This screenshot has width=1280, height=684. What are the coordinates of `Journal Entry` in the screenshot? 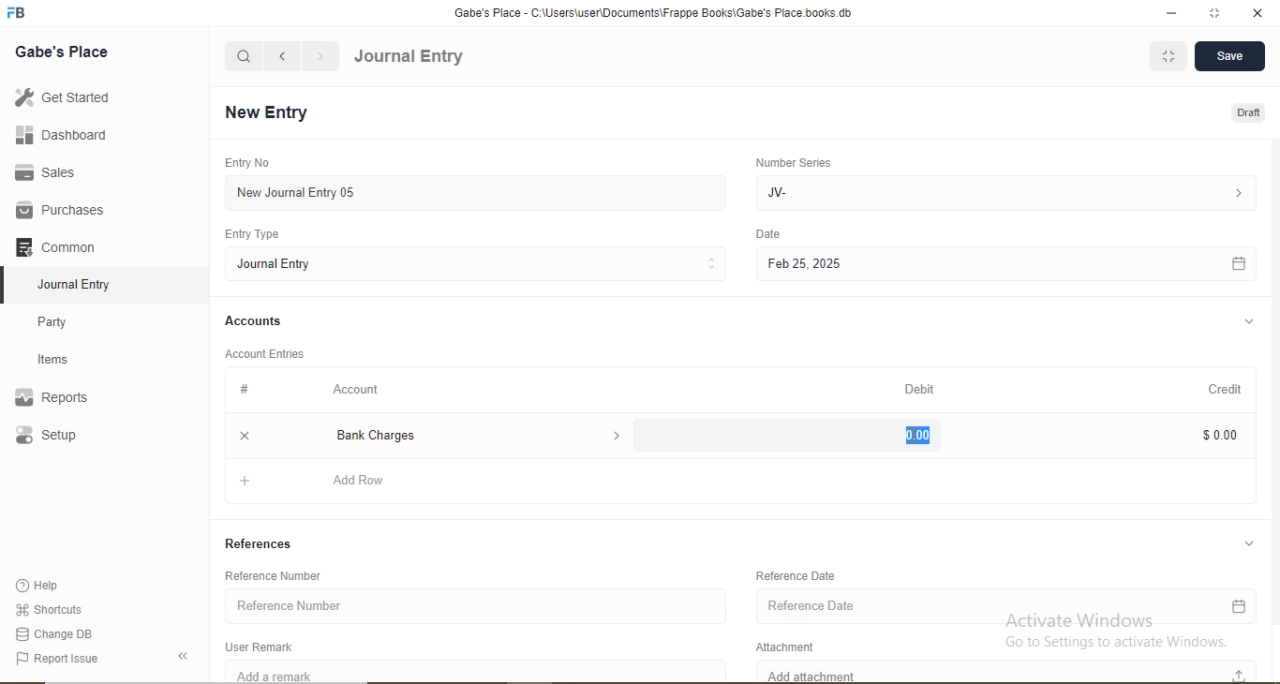 It's located at (409, 57).